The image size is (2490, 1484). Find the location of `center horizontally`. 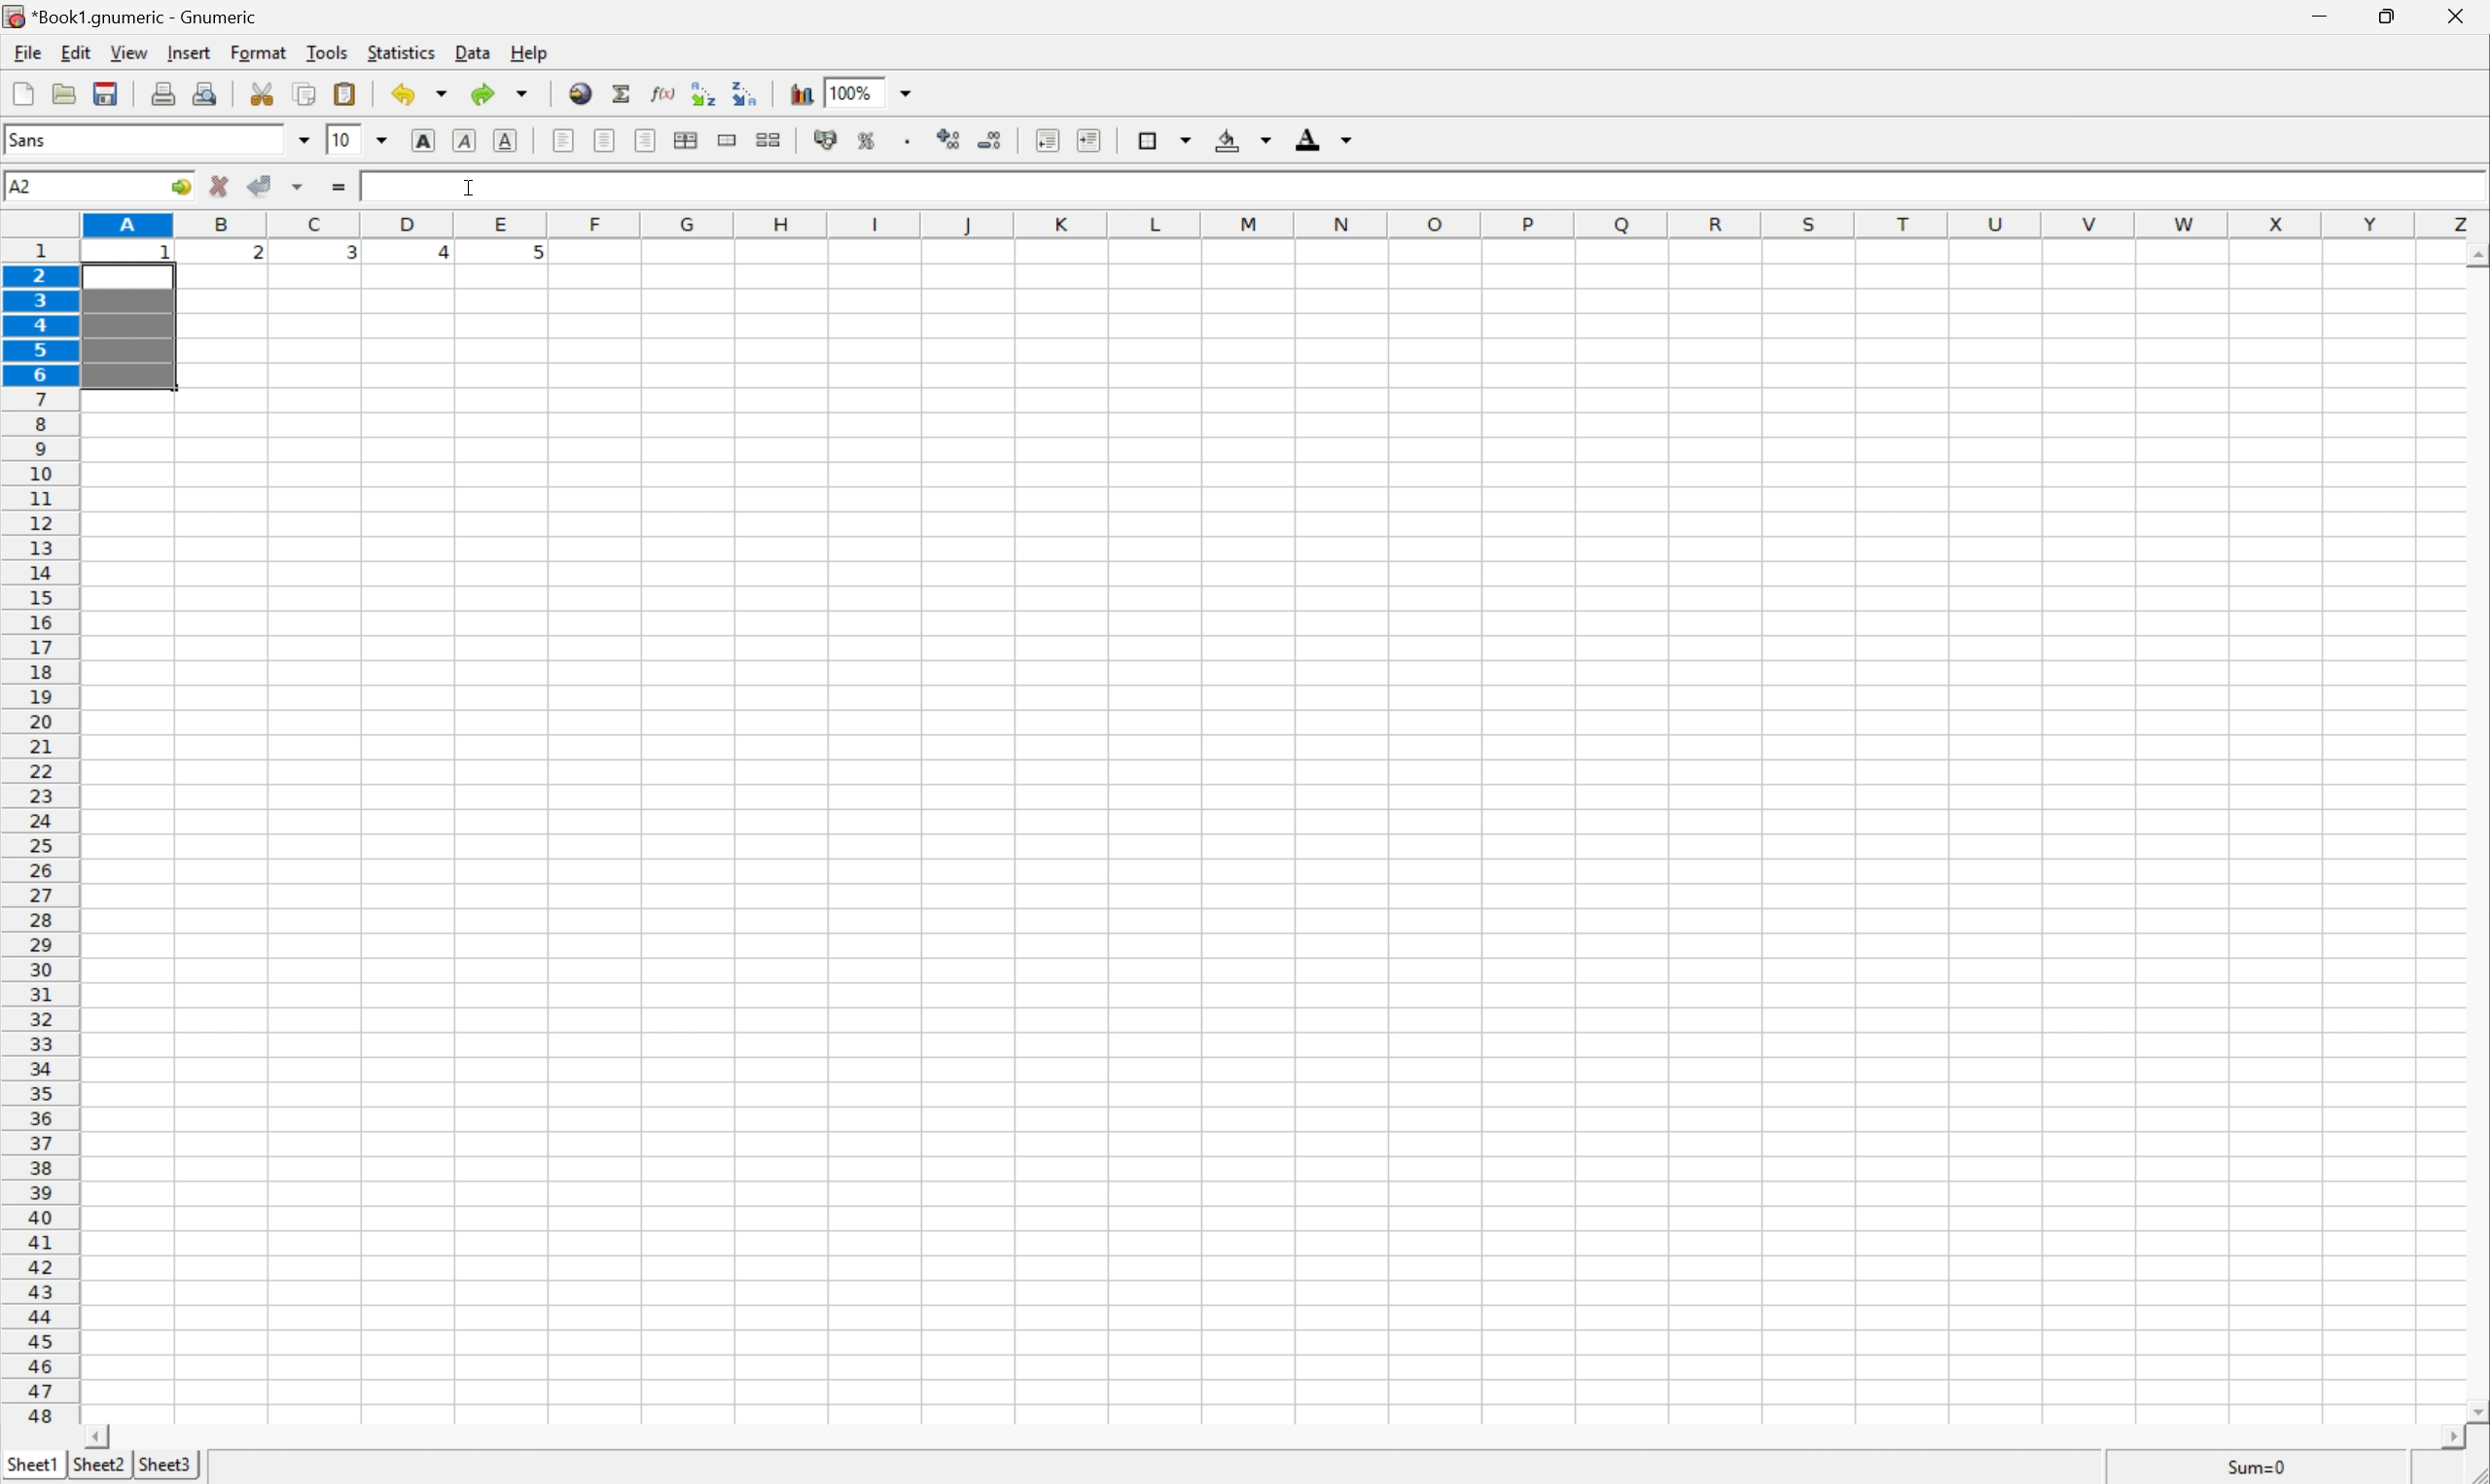

center horizontally is located at coordinates (607, 138).